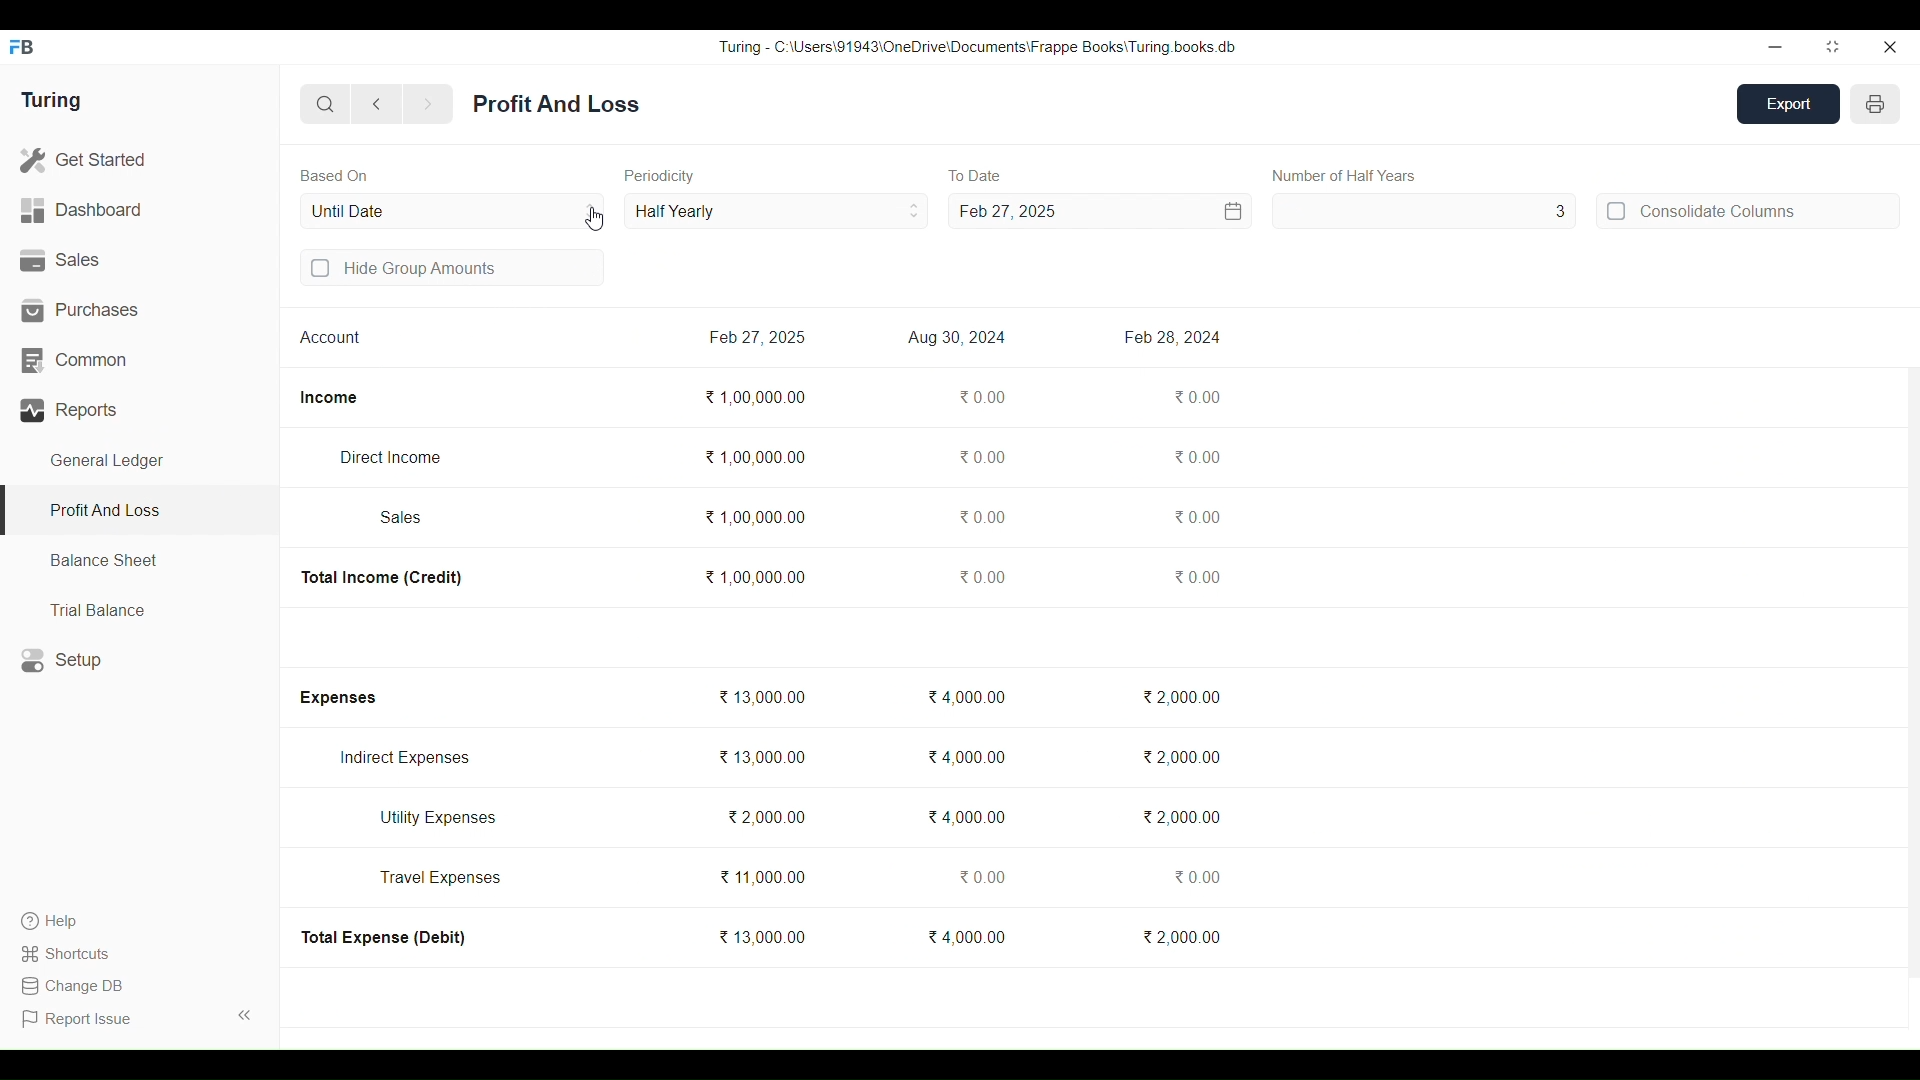 Image resolution: width=1920 pixels, height=1080 pixels. Describe the element at coordinates (957, 338) in the screenshot. I see `Aug 30, 2024` at that location.